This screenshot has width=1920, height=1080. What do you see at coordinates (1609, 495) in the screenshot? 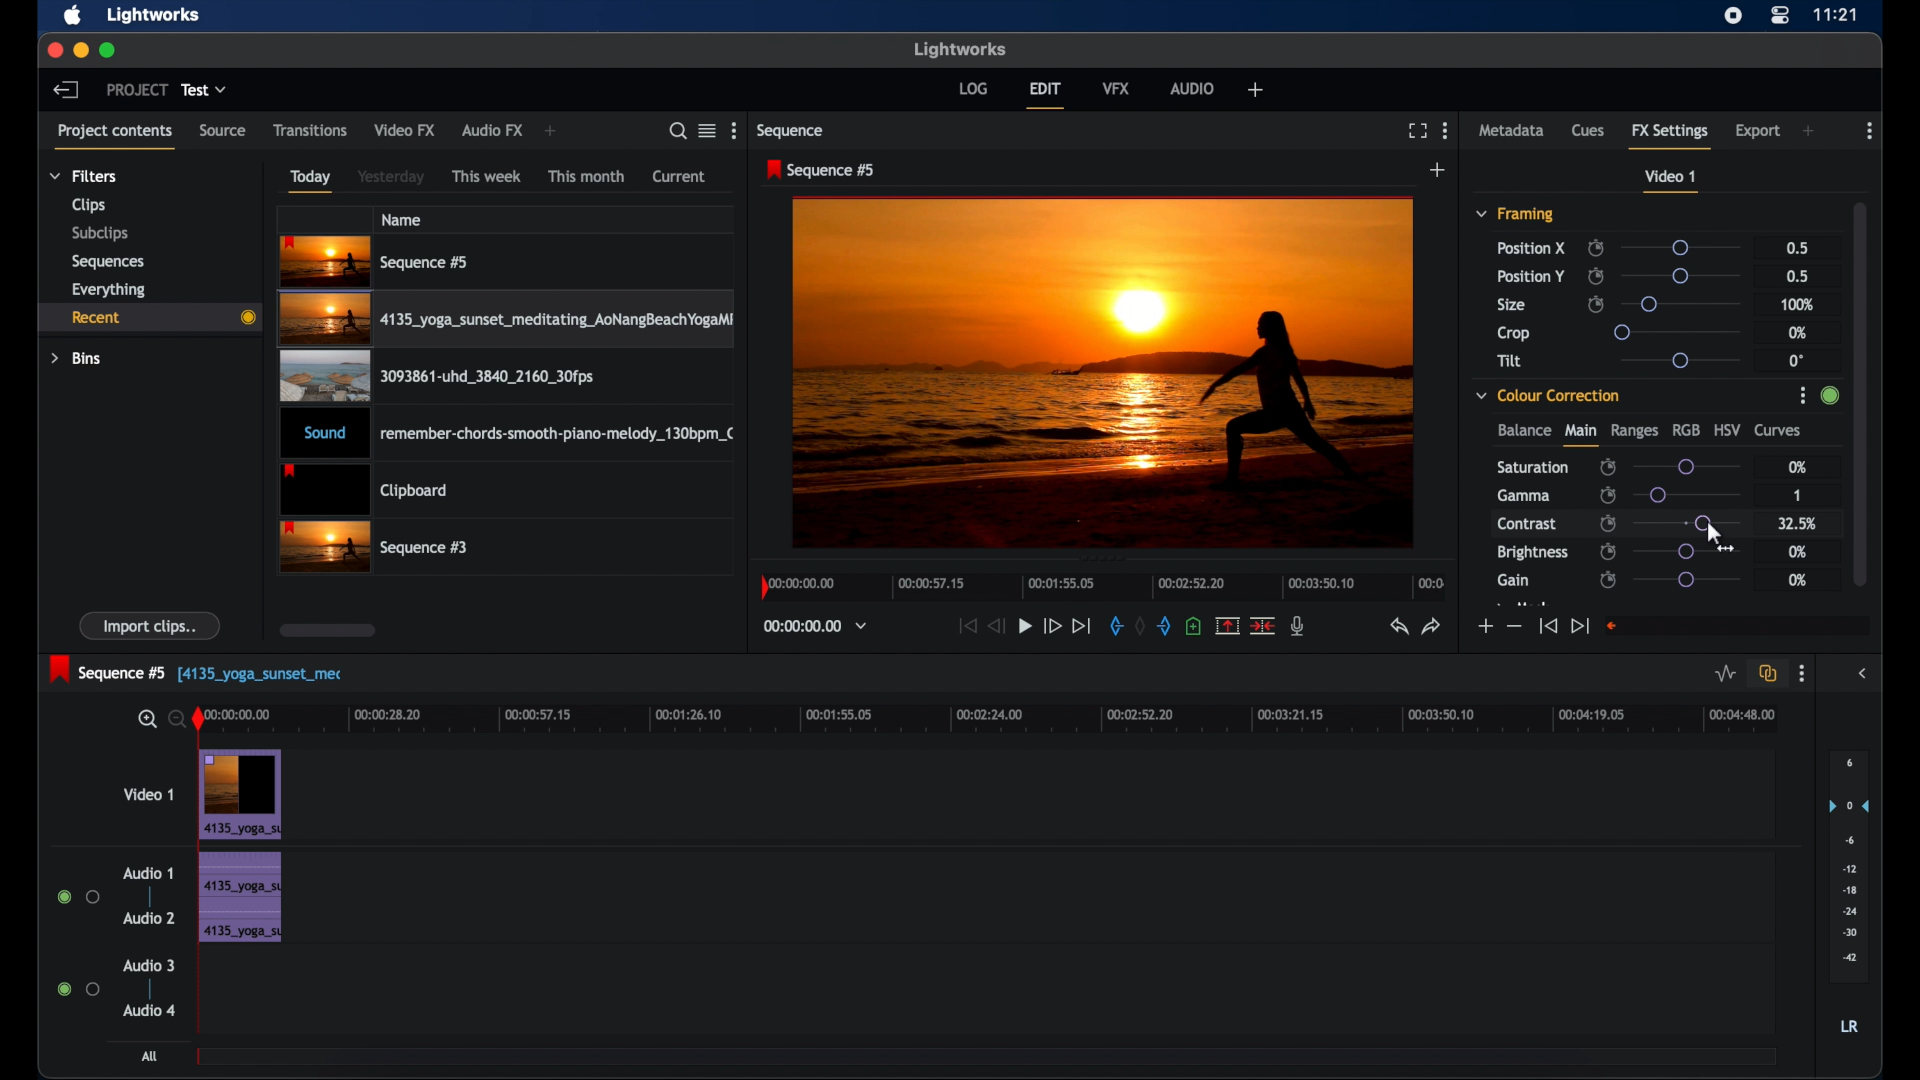
I see `enable/disable keyframes` at bounding box center [1609, 495].